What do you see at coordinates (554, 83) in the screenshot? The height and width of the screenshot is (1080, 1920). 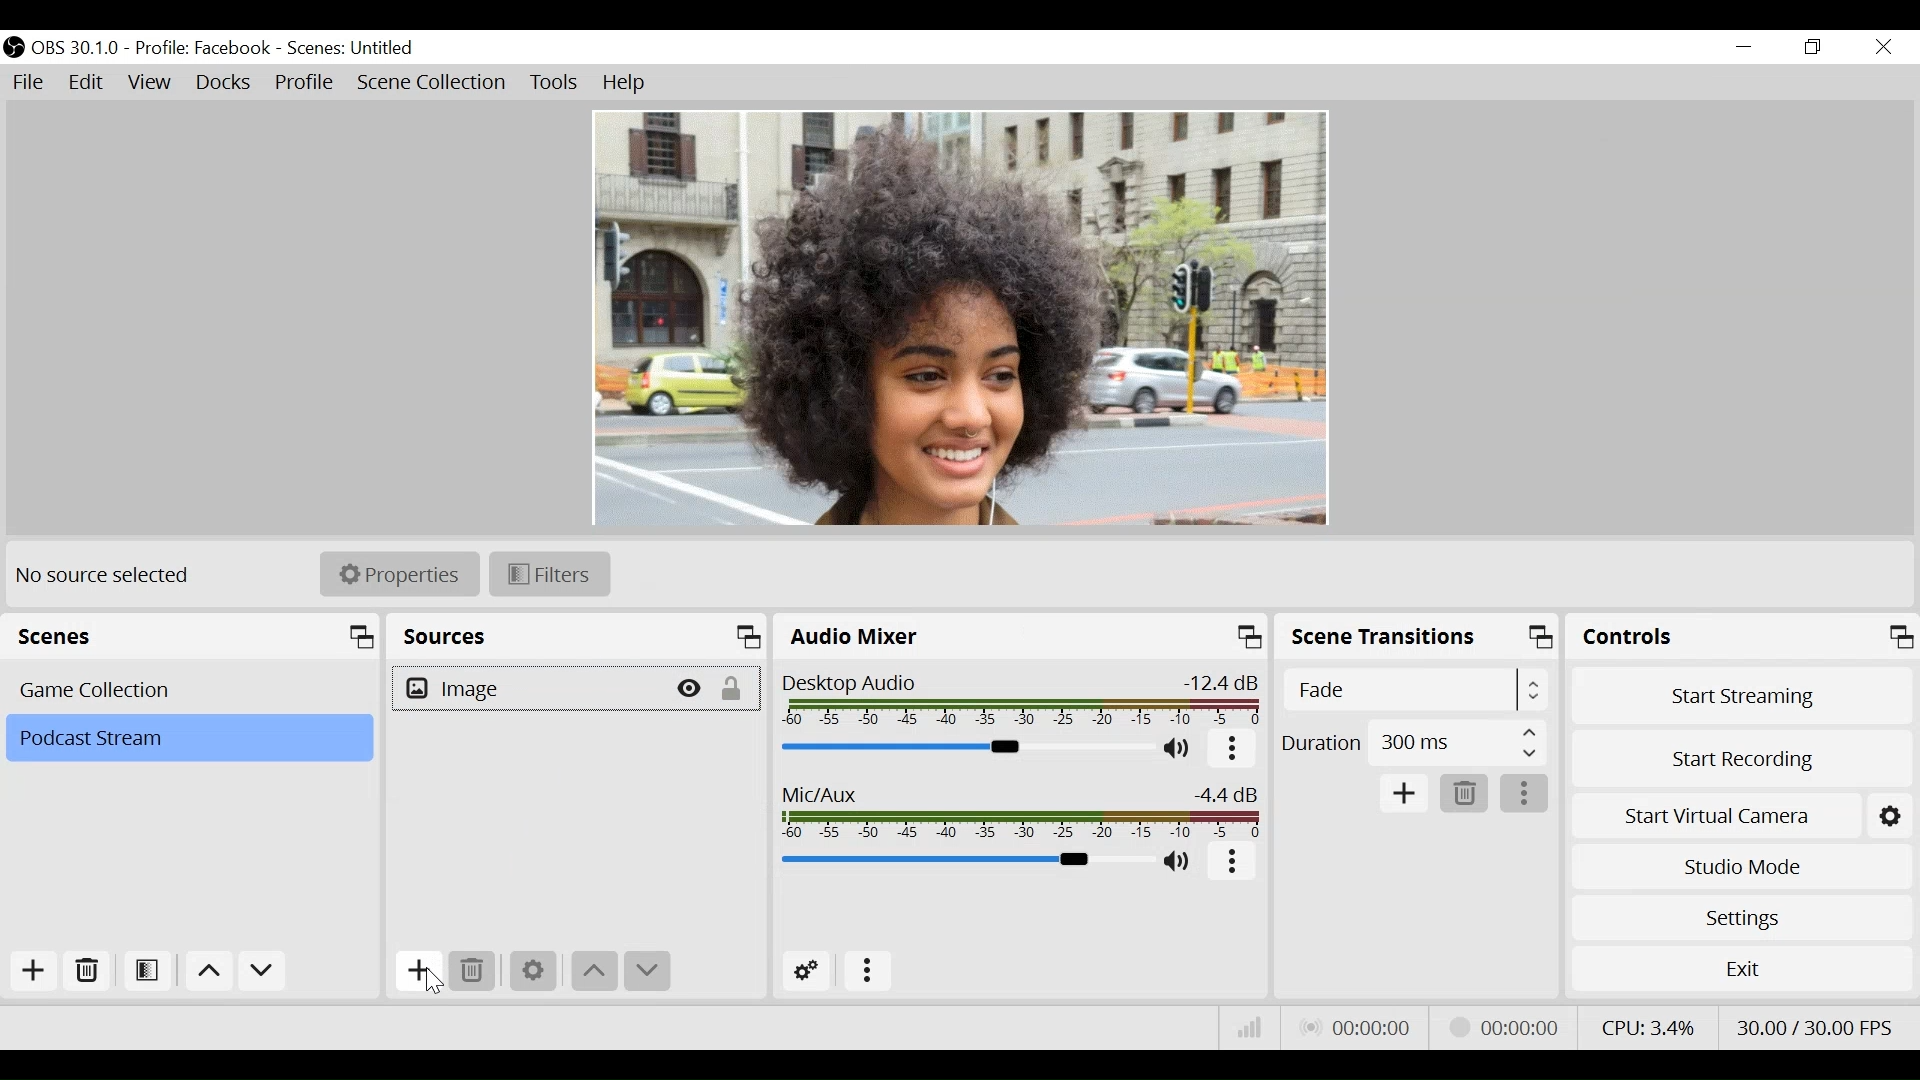 I see `Tools` at bounding box center [554, 83].